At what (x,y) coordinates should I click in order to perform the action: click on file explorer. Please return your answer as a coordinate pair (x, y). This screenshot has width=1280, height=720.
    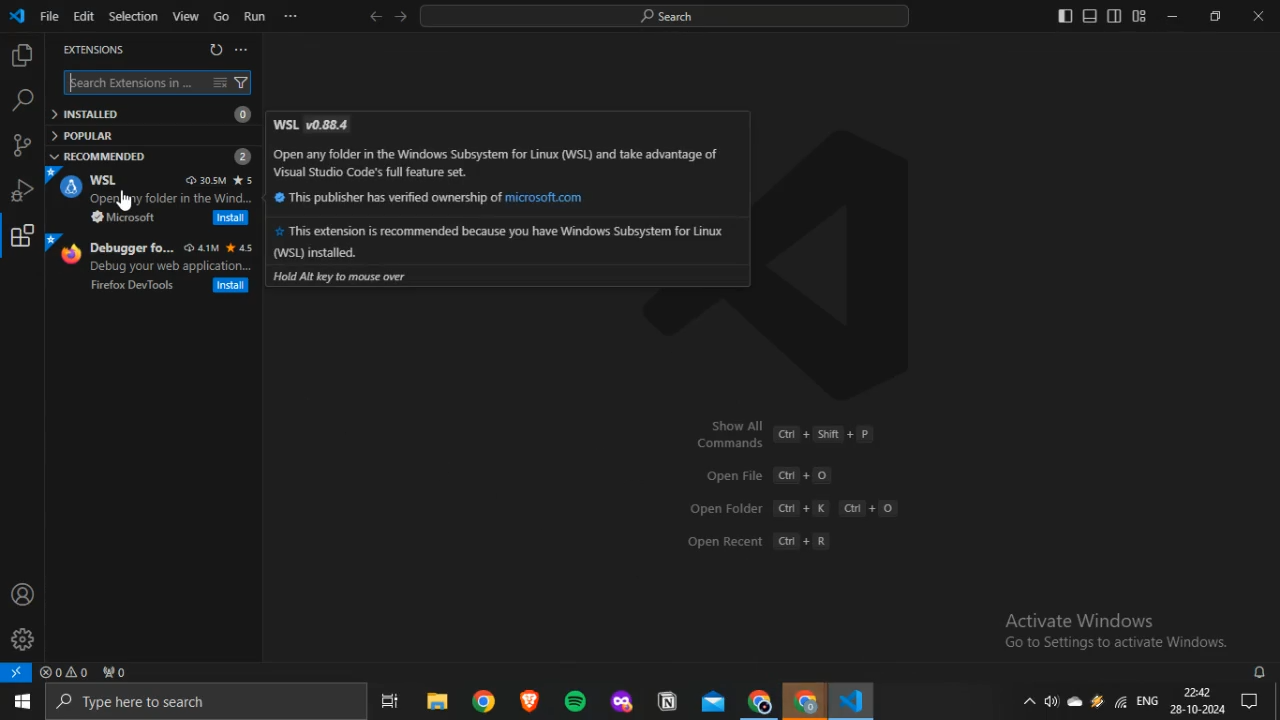
    Looking at the image, I should click on (438, 700).